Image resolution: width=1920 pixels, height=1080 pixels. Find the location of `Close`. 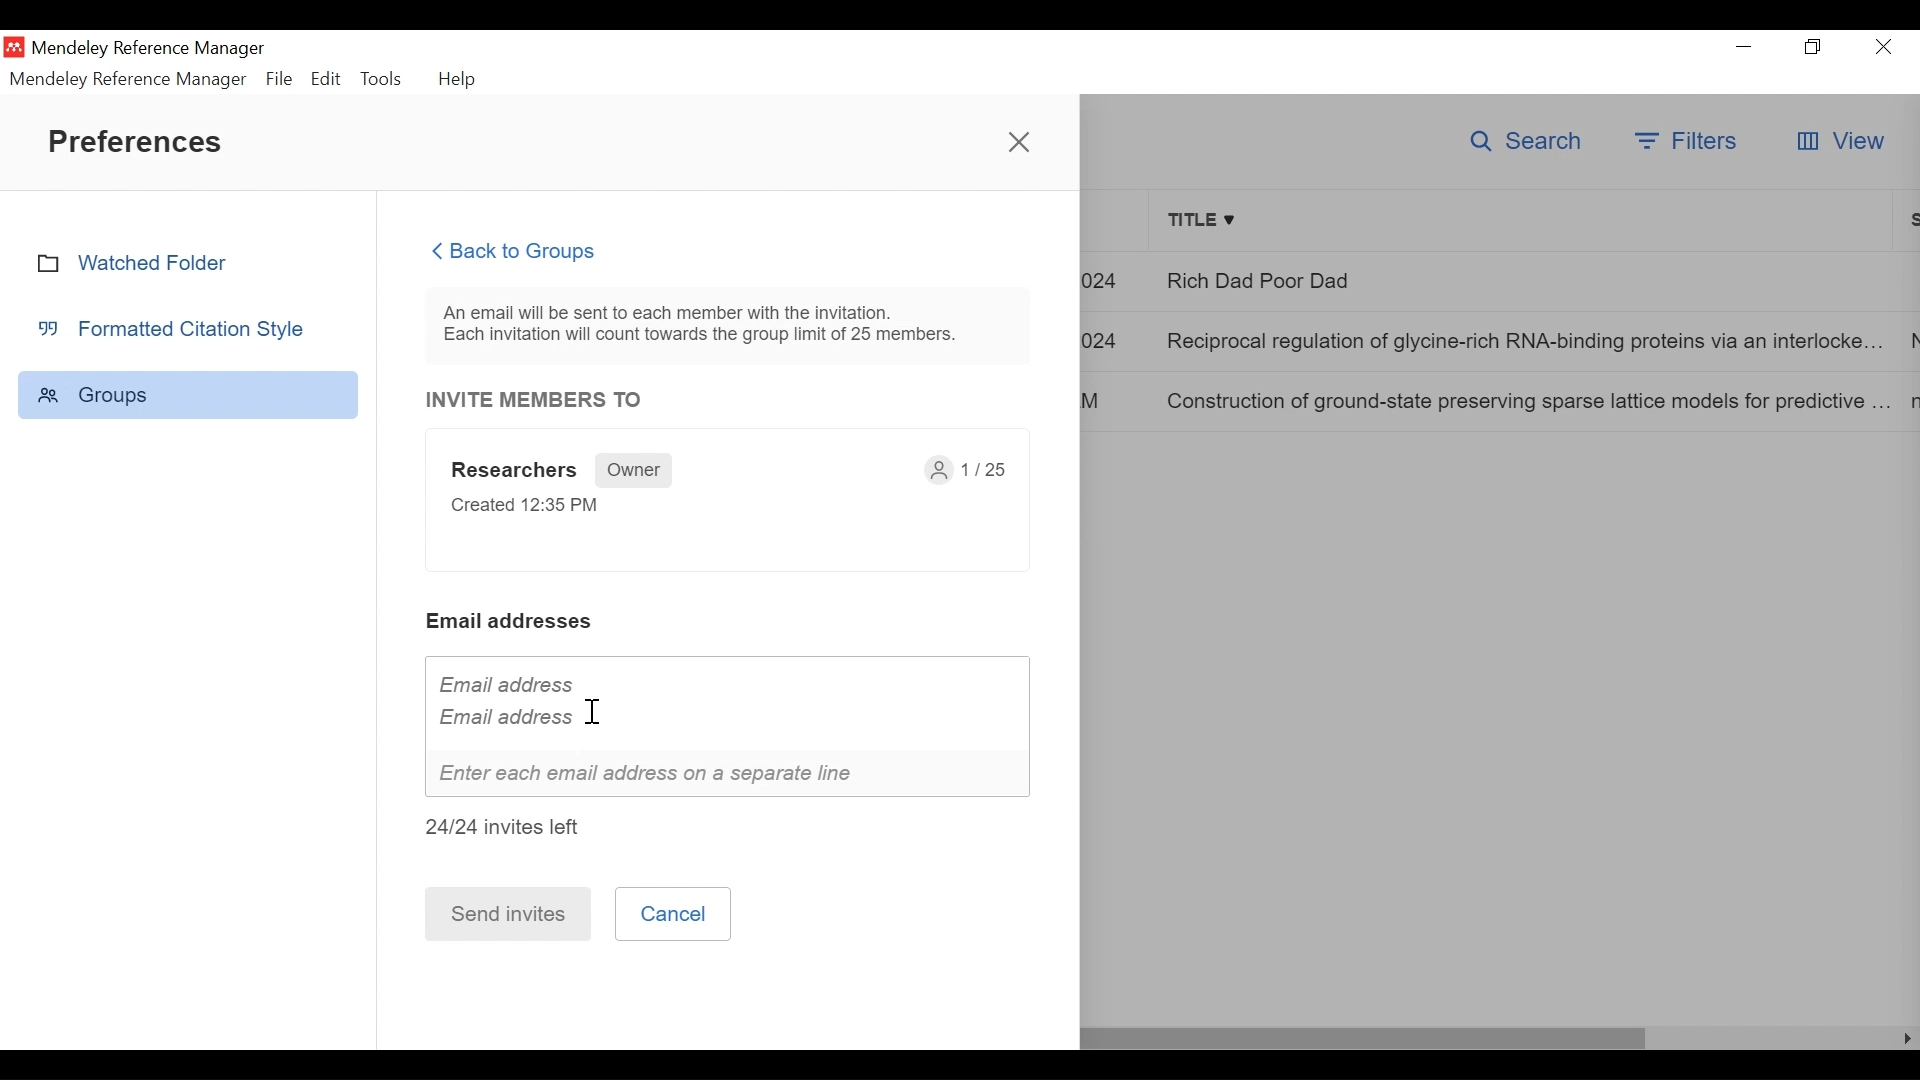

Close is located at coordinates (1019, 139).